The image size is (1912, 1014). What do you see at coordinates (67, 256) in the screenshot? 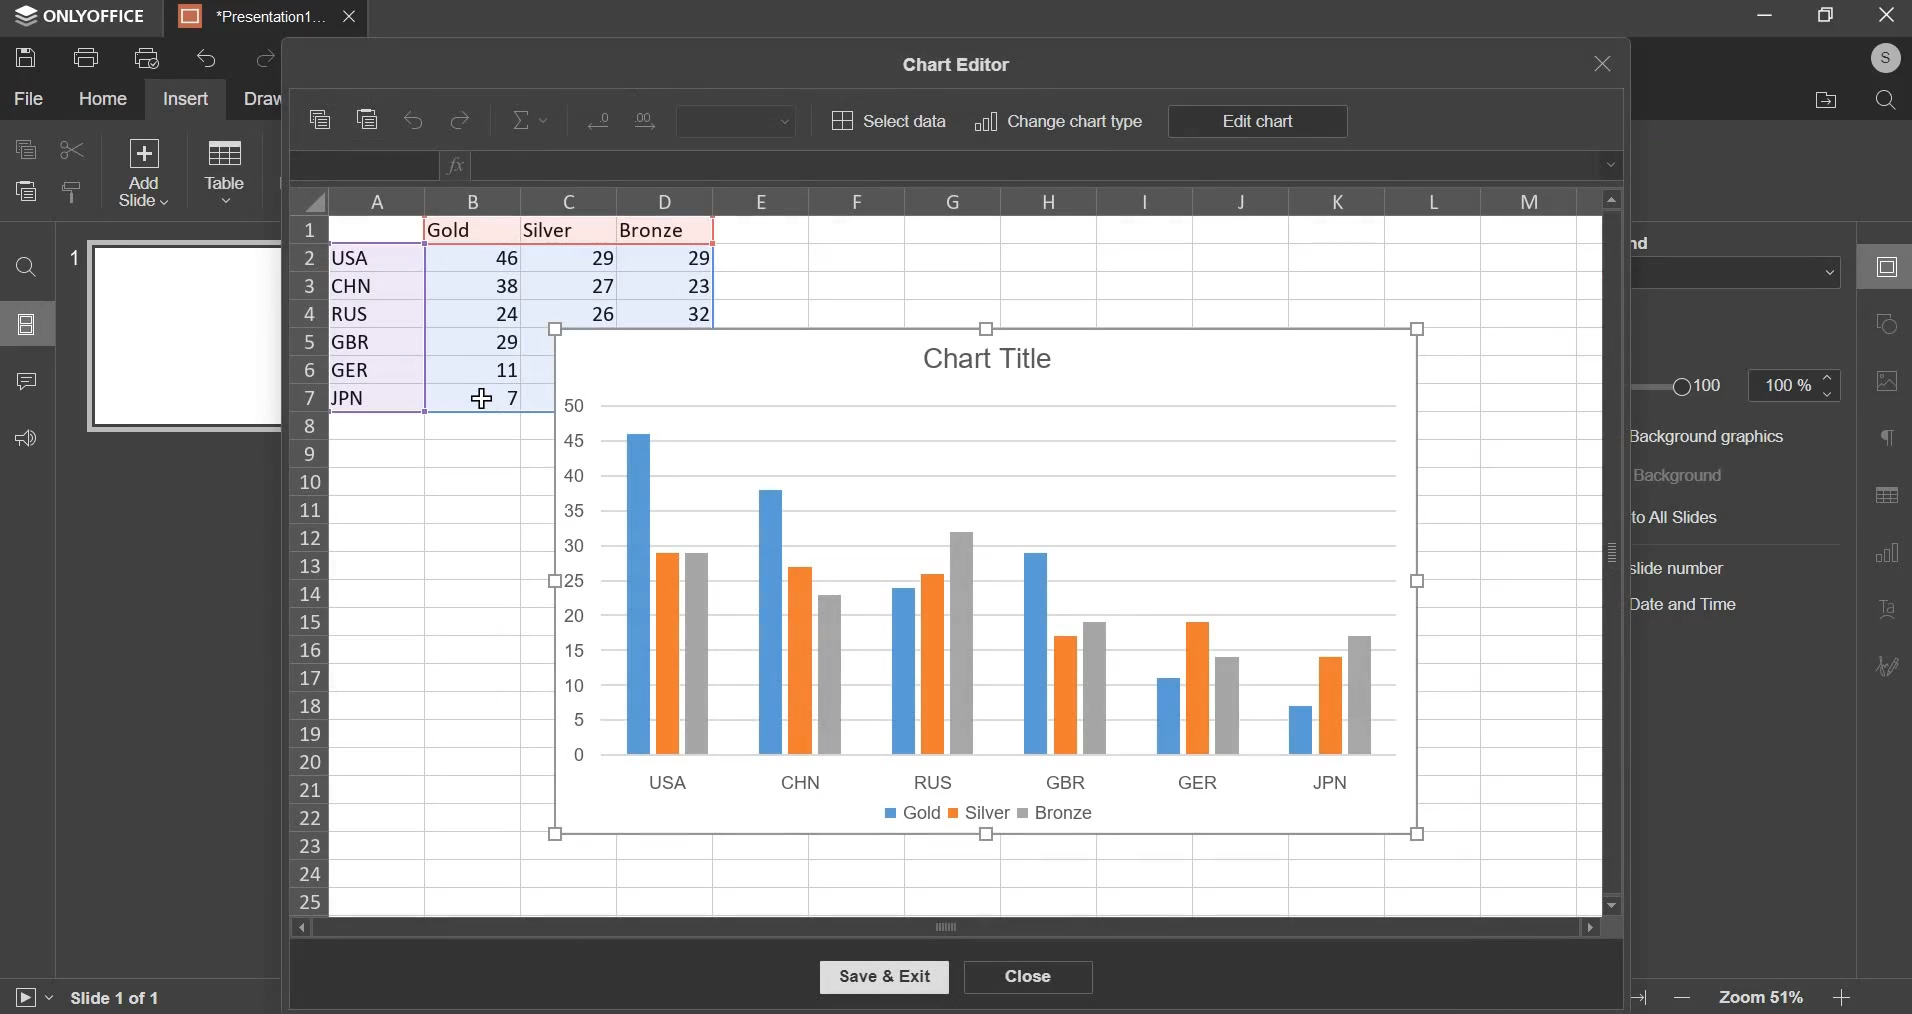
I see `slide number` at bounding box center [67, 256].